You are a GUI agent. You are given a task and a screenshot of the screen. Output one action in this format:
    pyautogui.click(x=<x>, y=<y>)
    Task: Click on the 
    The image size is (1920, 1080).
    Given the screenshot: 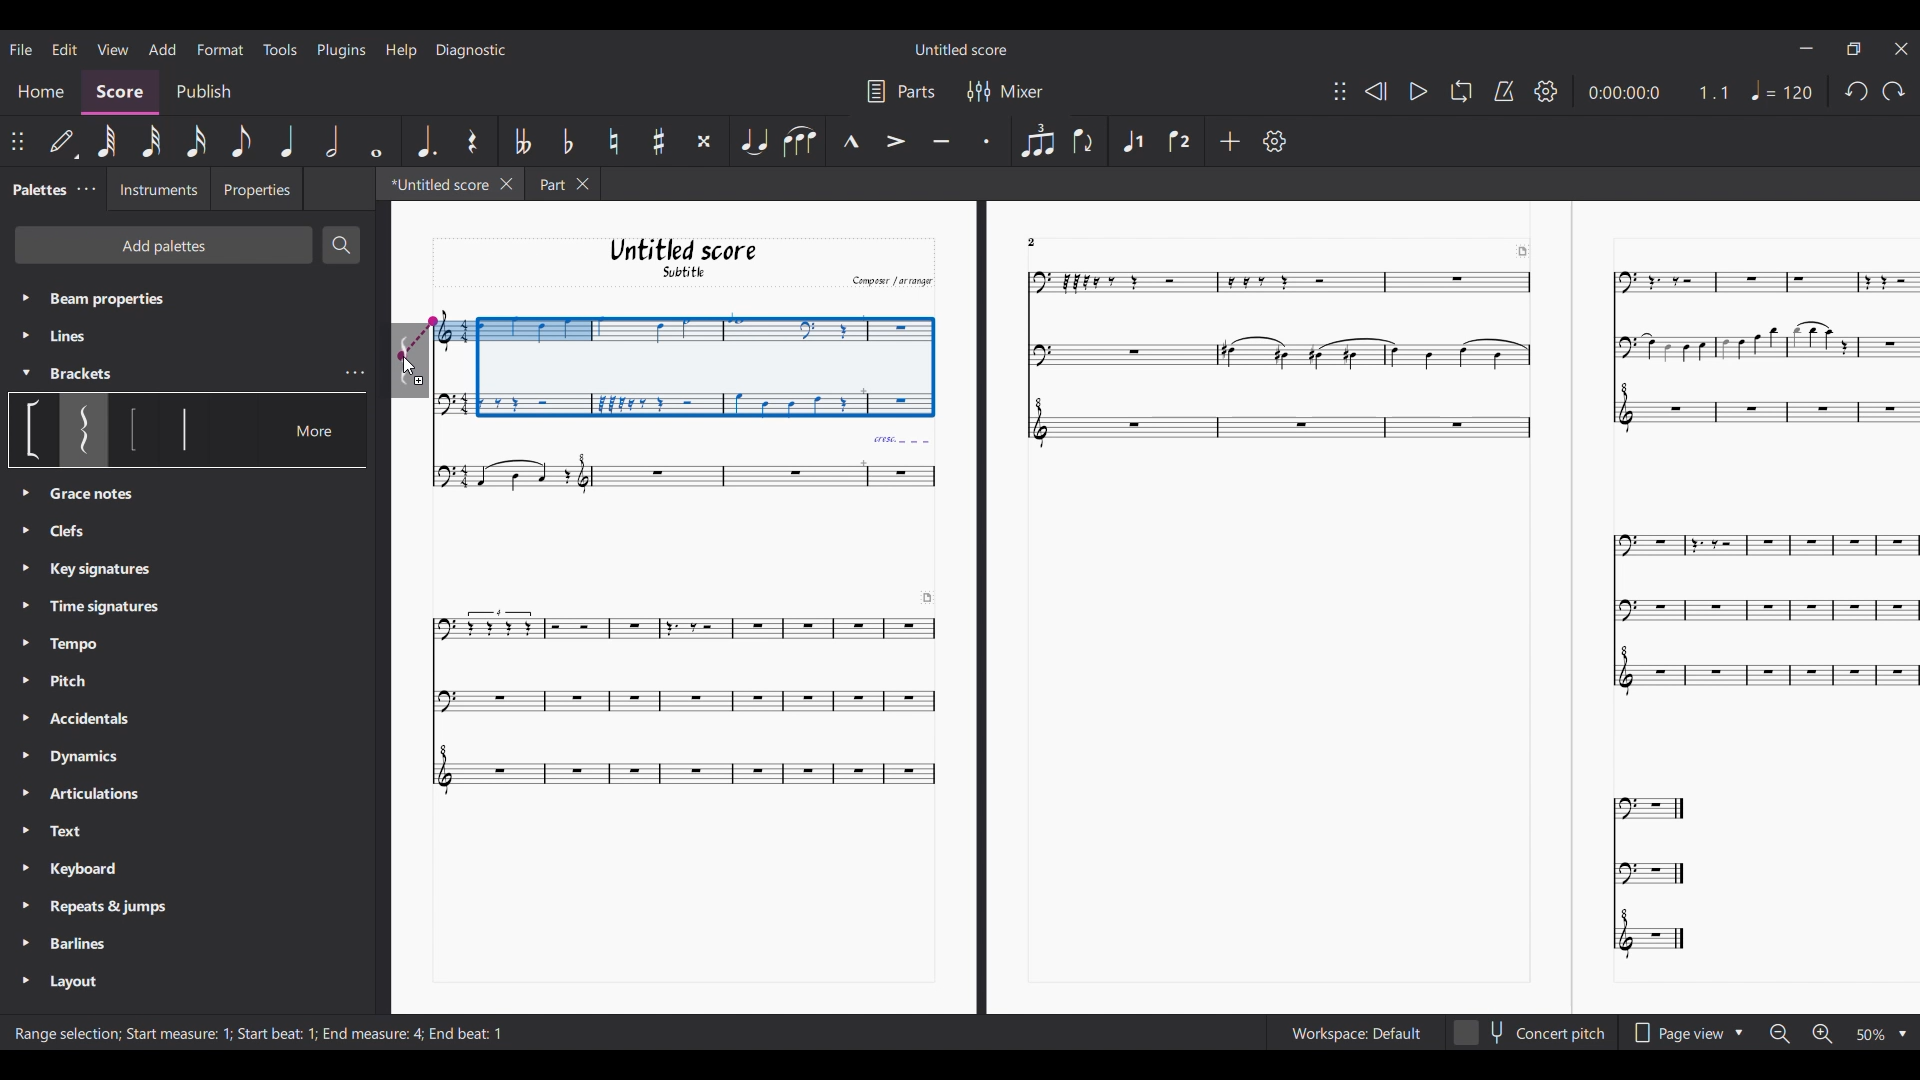 What is the action you would take?
    pyautogui.click(x=23, y=531)
    